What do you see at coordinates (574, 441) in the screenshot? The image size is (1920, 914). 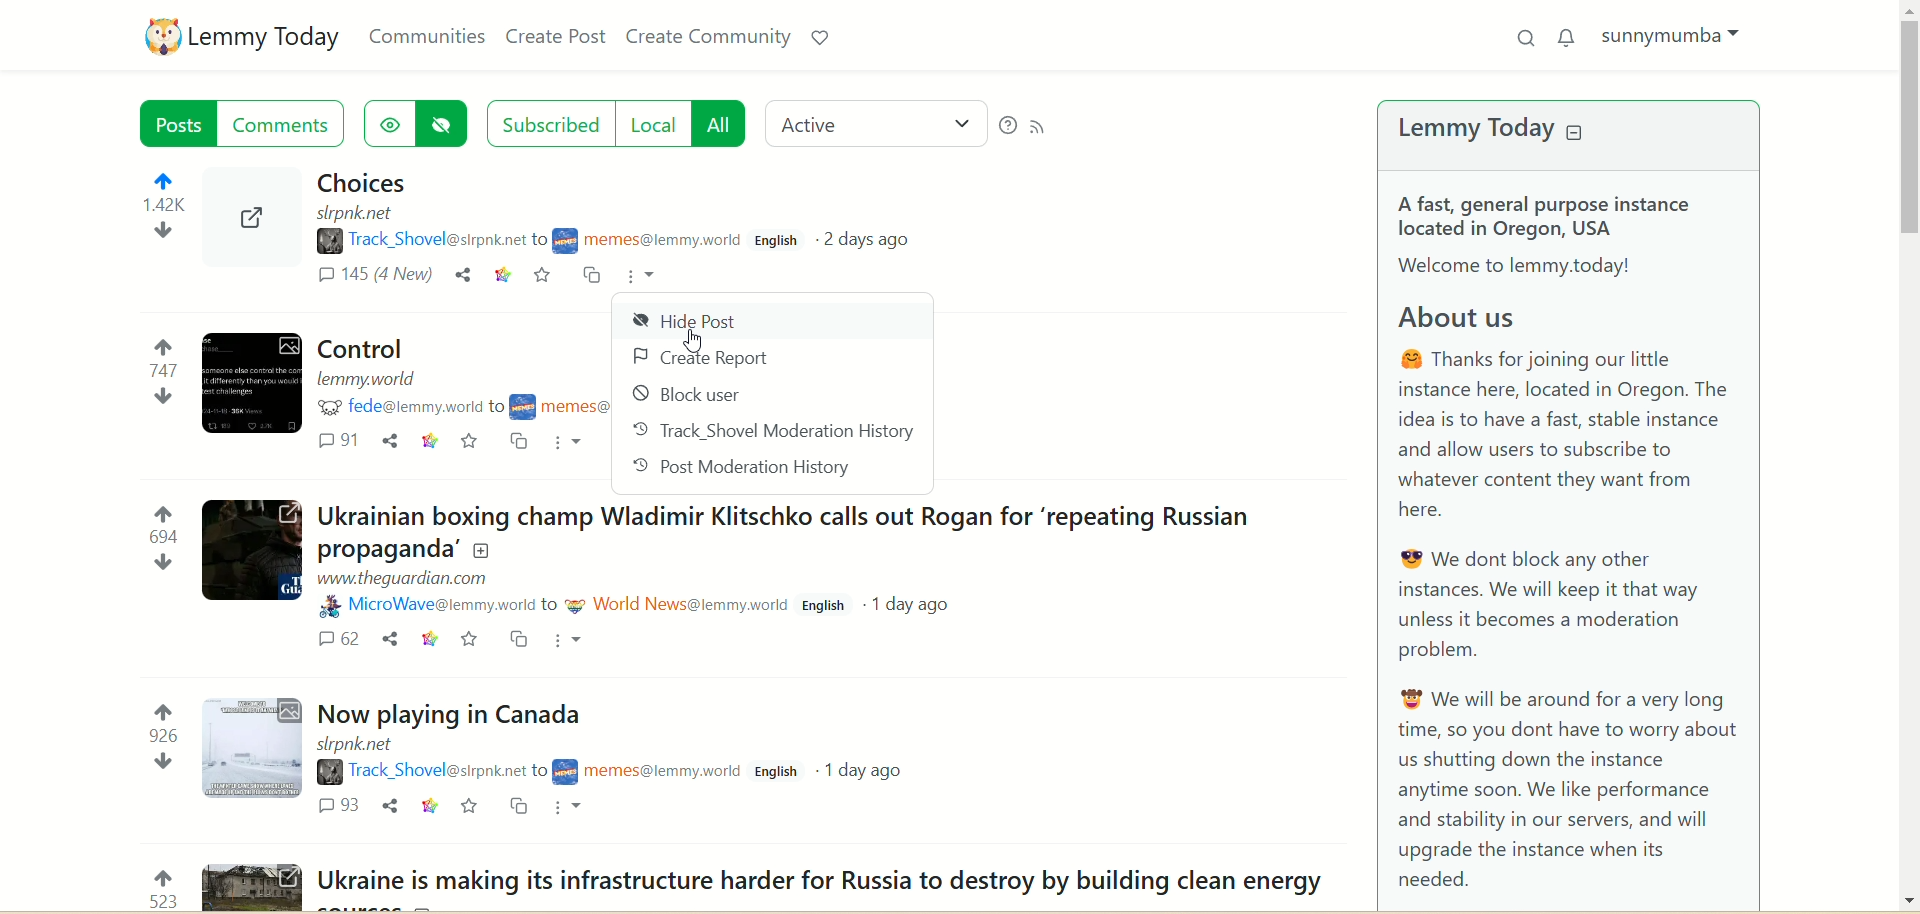 I see `More` at bounding box center [574, 441].